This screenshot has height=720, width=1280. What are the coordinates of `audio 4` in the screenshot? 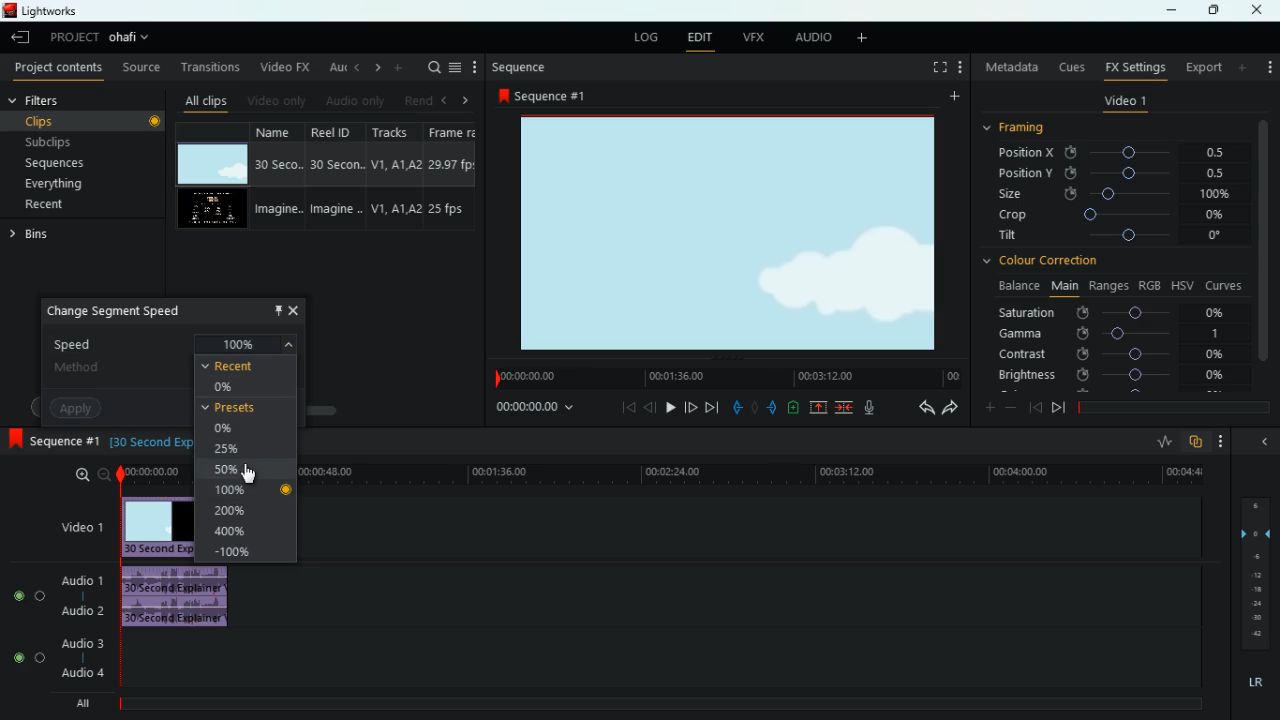 It's located at (82, 672).